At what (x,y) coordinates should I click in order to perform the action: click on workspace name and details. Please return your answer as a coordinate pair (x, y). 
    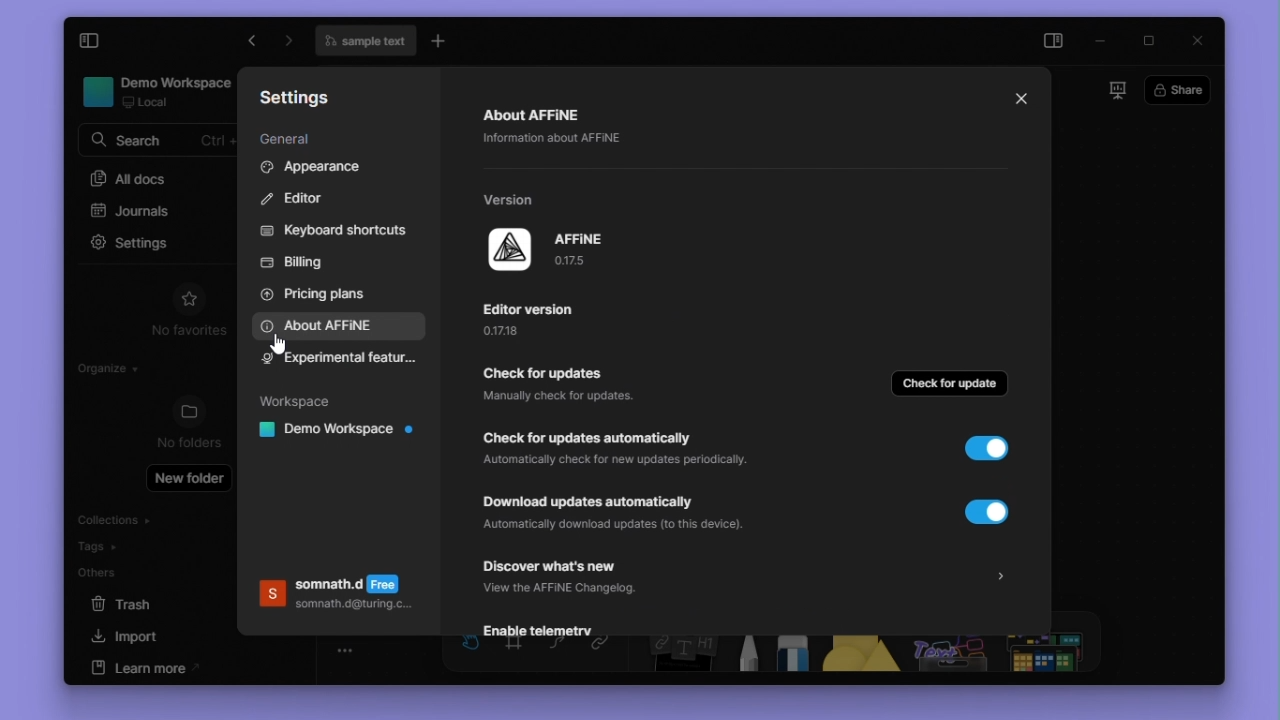
    Looking at the image, I should click on (151, 92).